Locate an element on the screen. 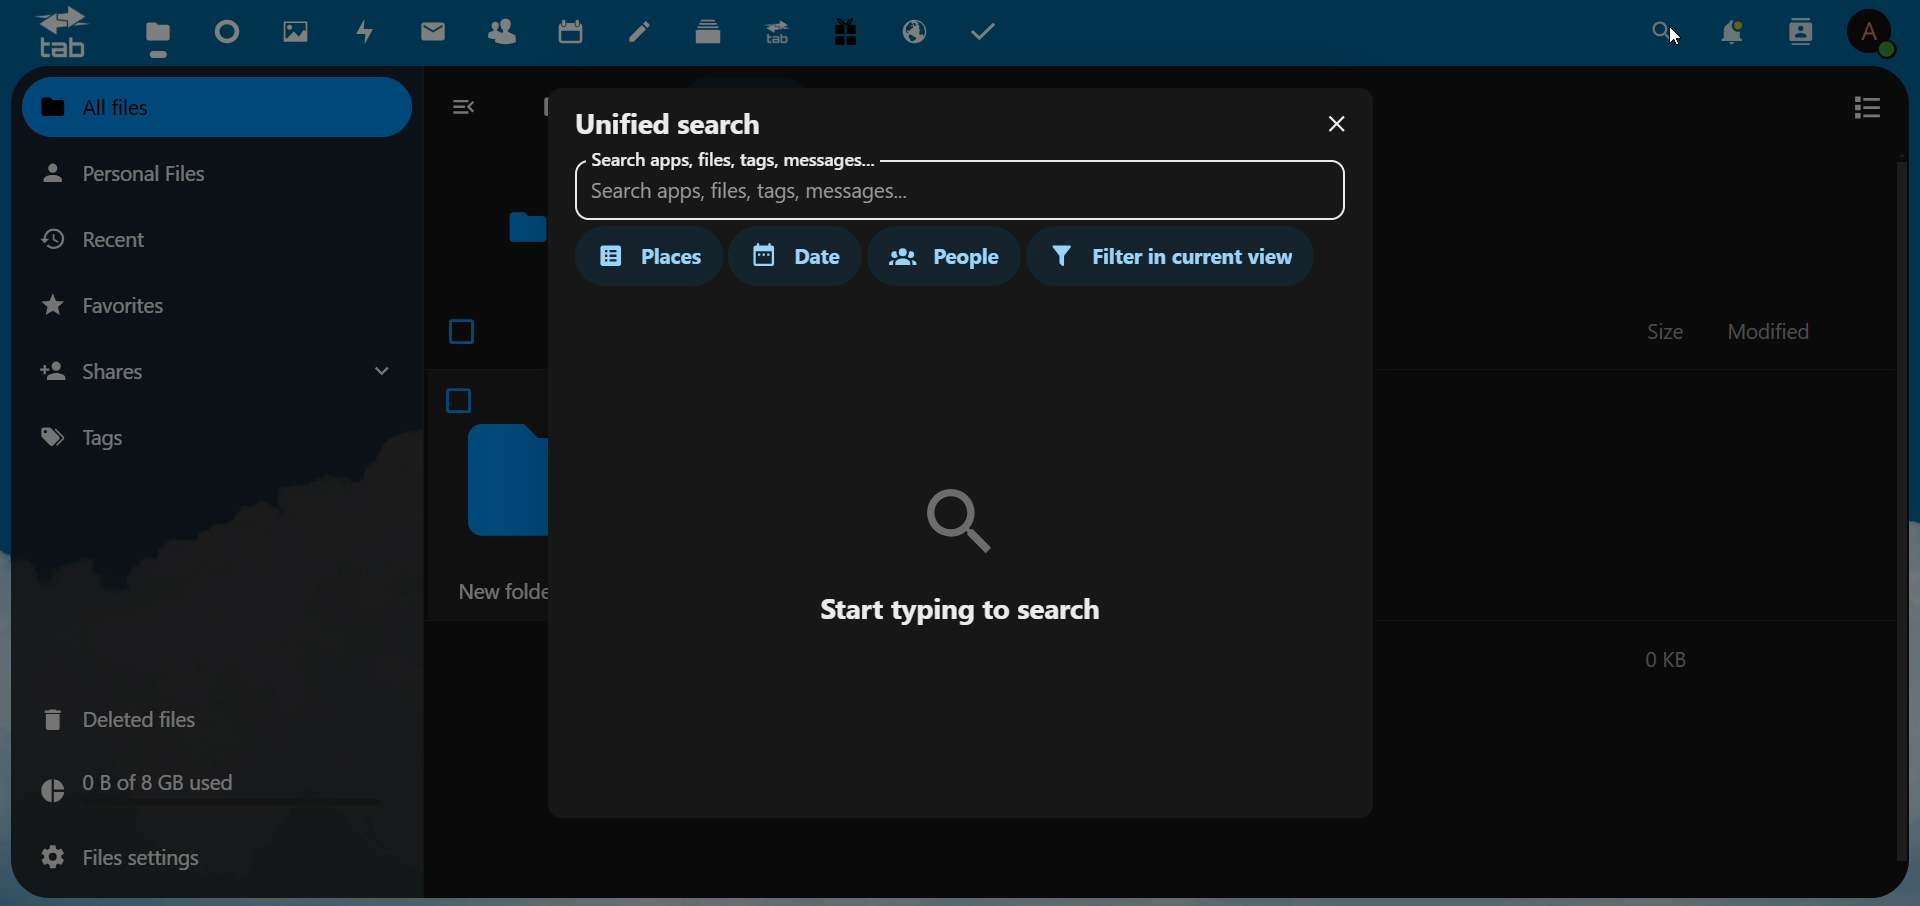 The width and height of the screenshot is (1920, 906). images is located at coordinates (294, 32).